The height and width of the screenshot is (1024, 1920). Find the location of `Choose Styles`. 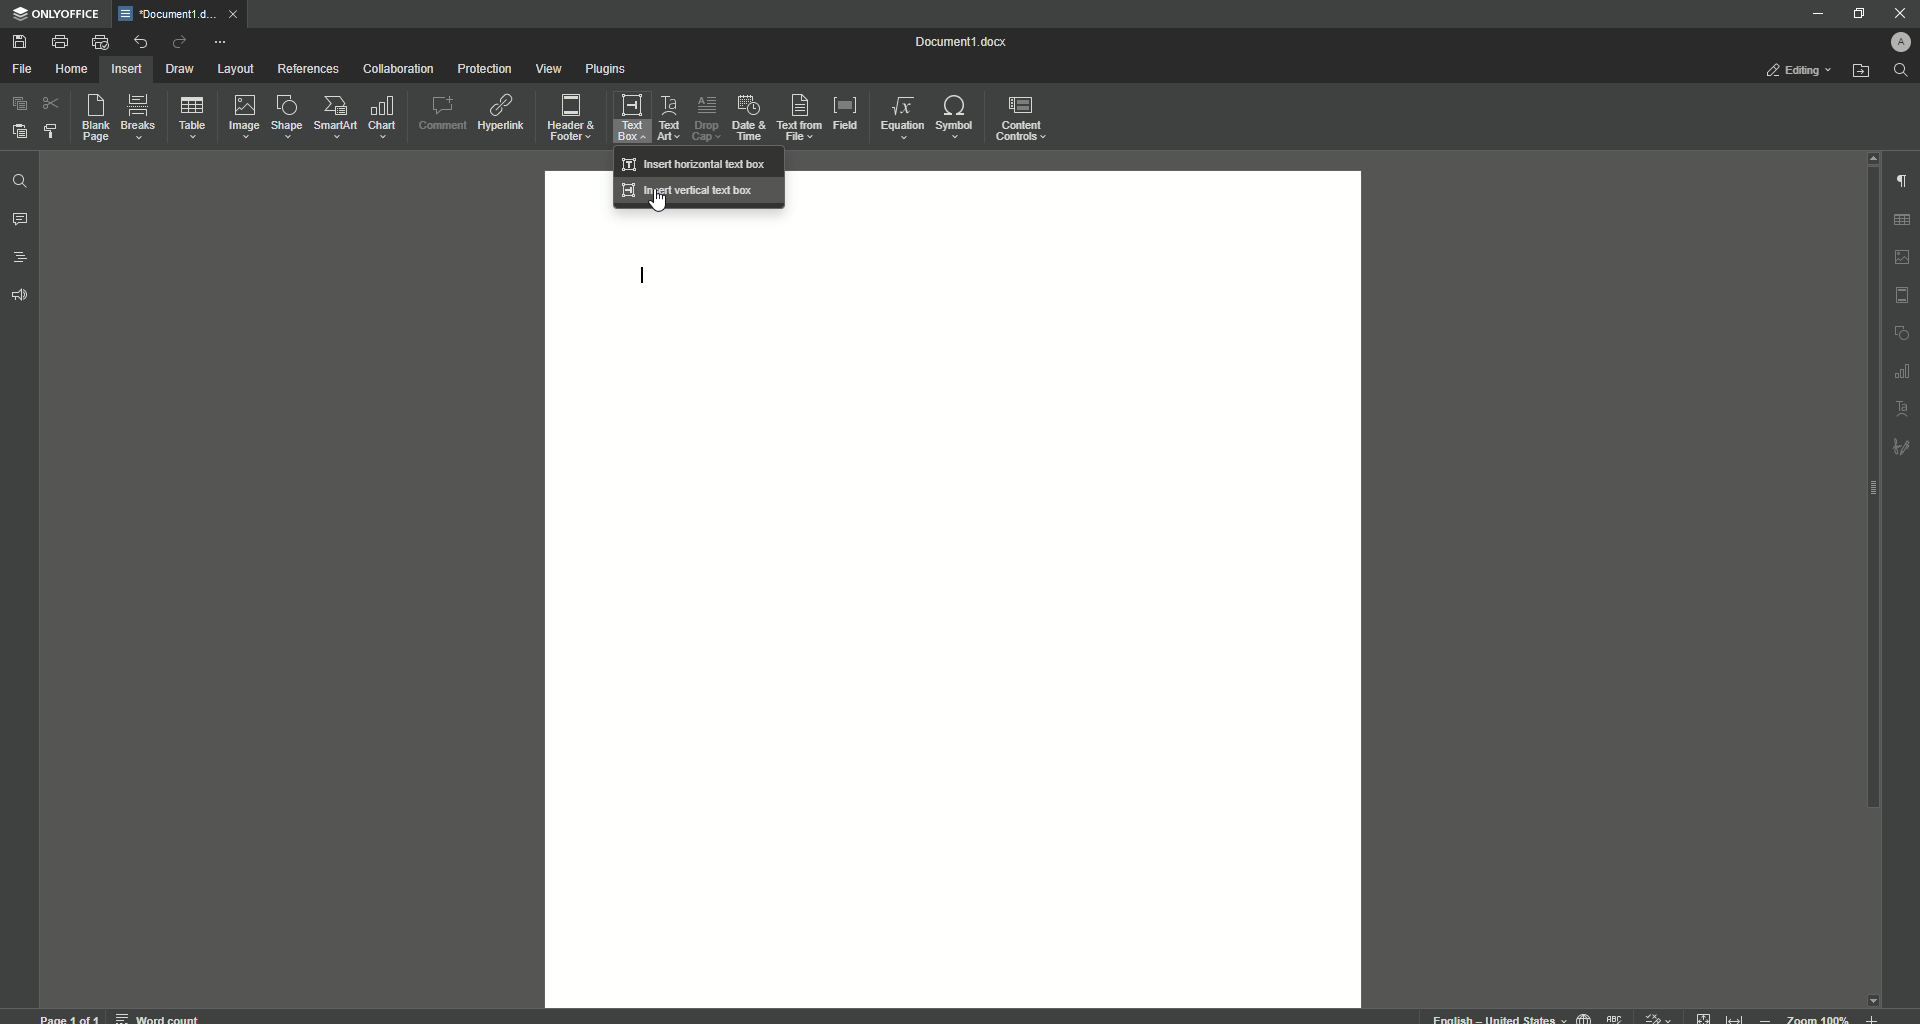

Choose Styles is located at coordinates (52, 130).